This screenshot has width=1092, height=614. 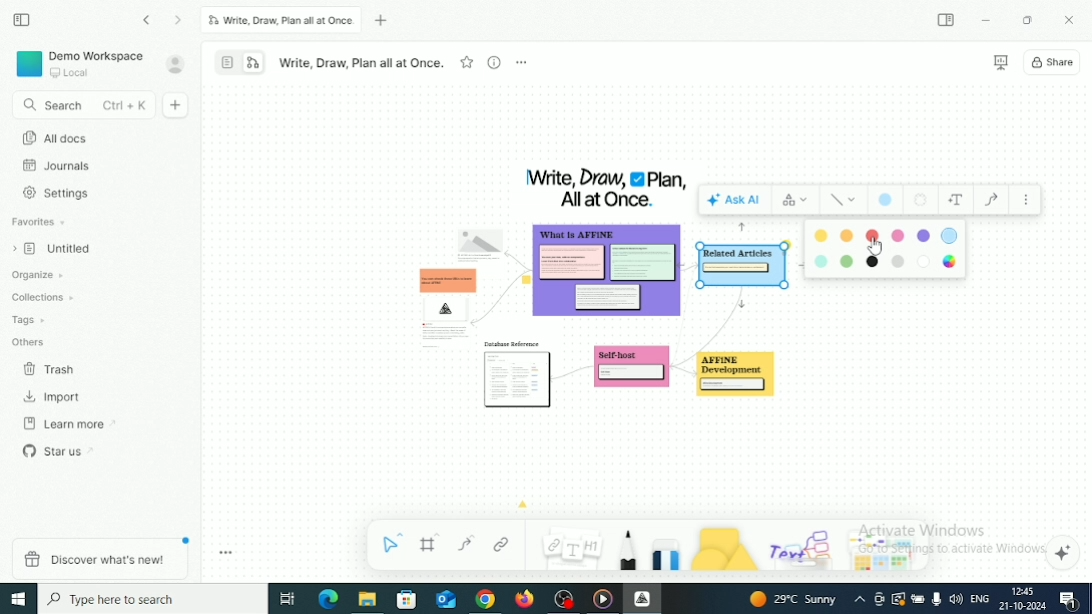 What do you see at coordinates (328, 598) in the screenshot?
I see `Microsoft Edge` at bounding box center [328, 598].